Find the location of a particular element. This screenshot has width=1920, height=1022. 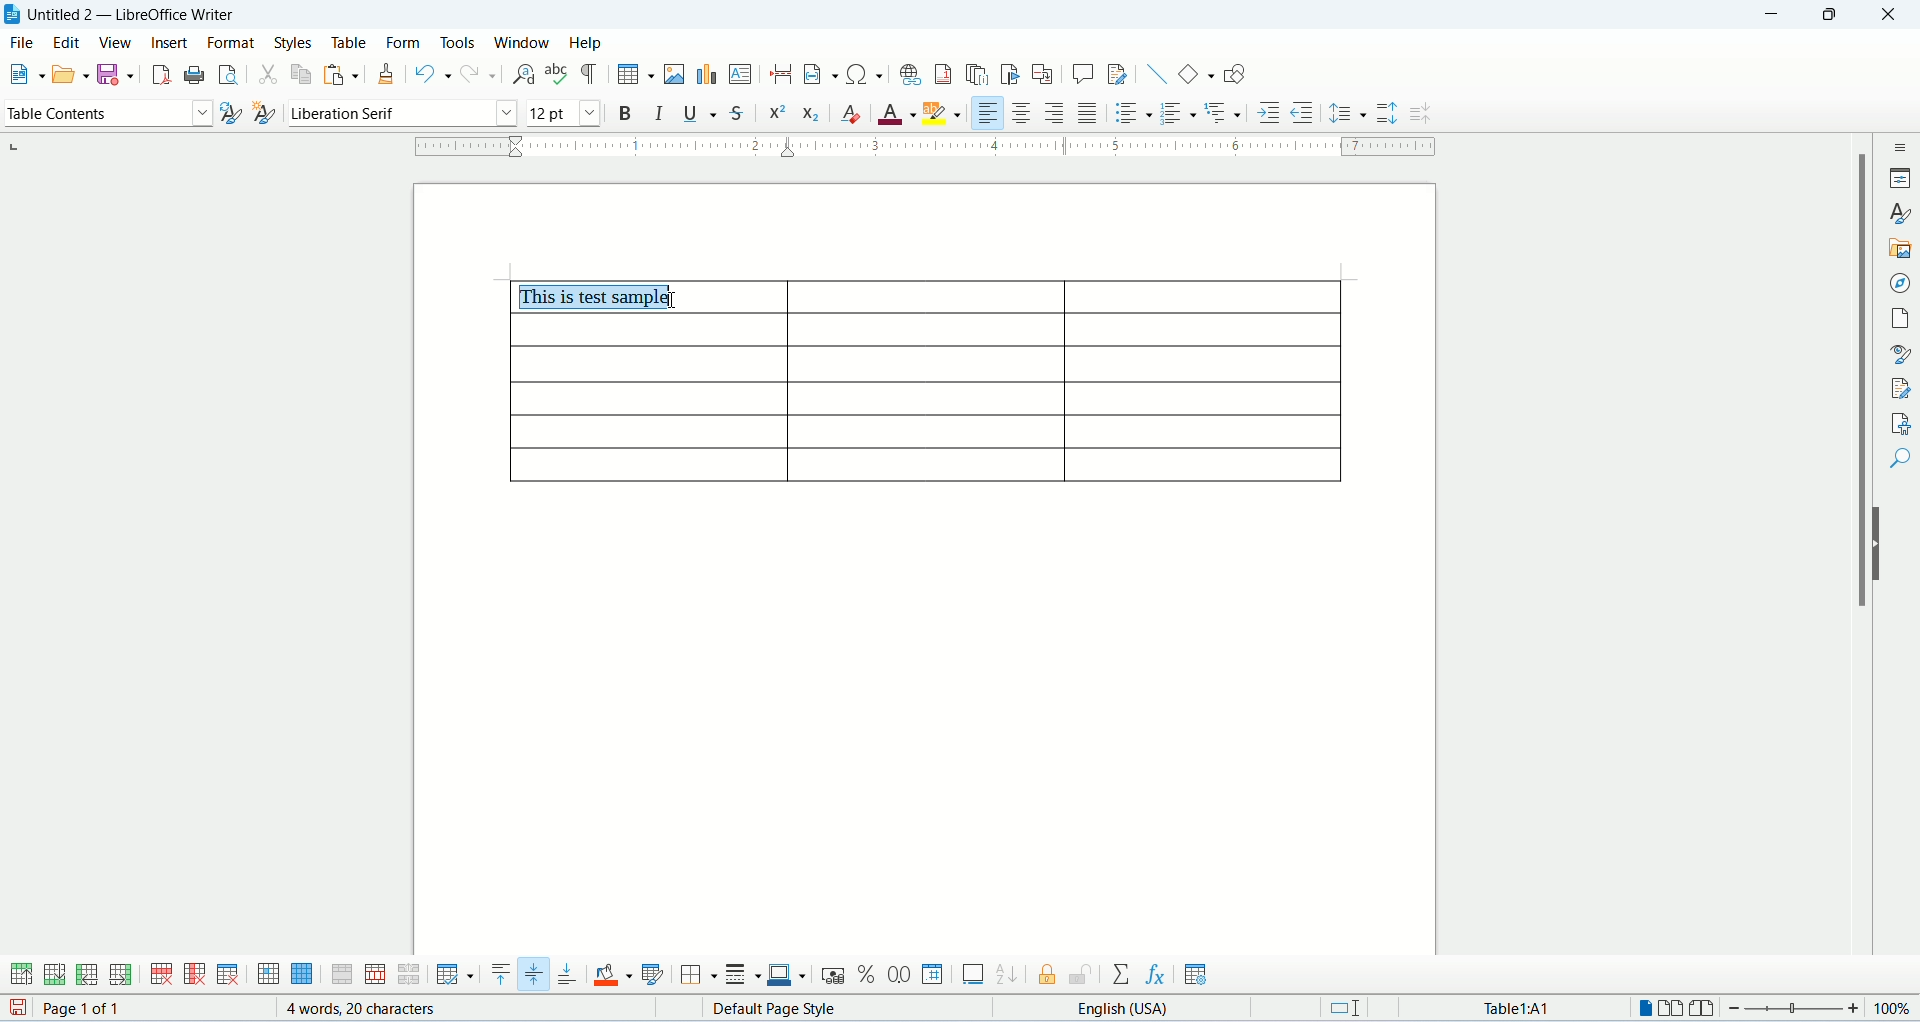

new is located at coordinates (24, 72).